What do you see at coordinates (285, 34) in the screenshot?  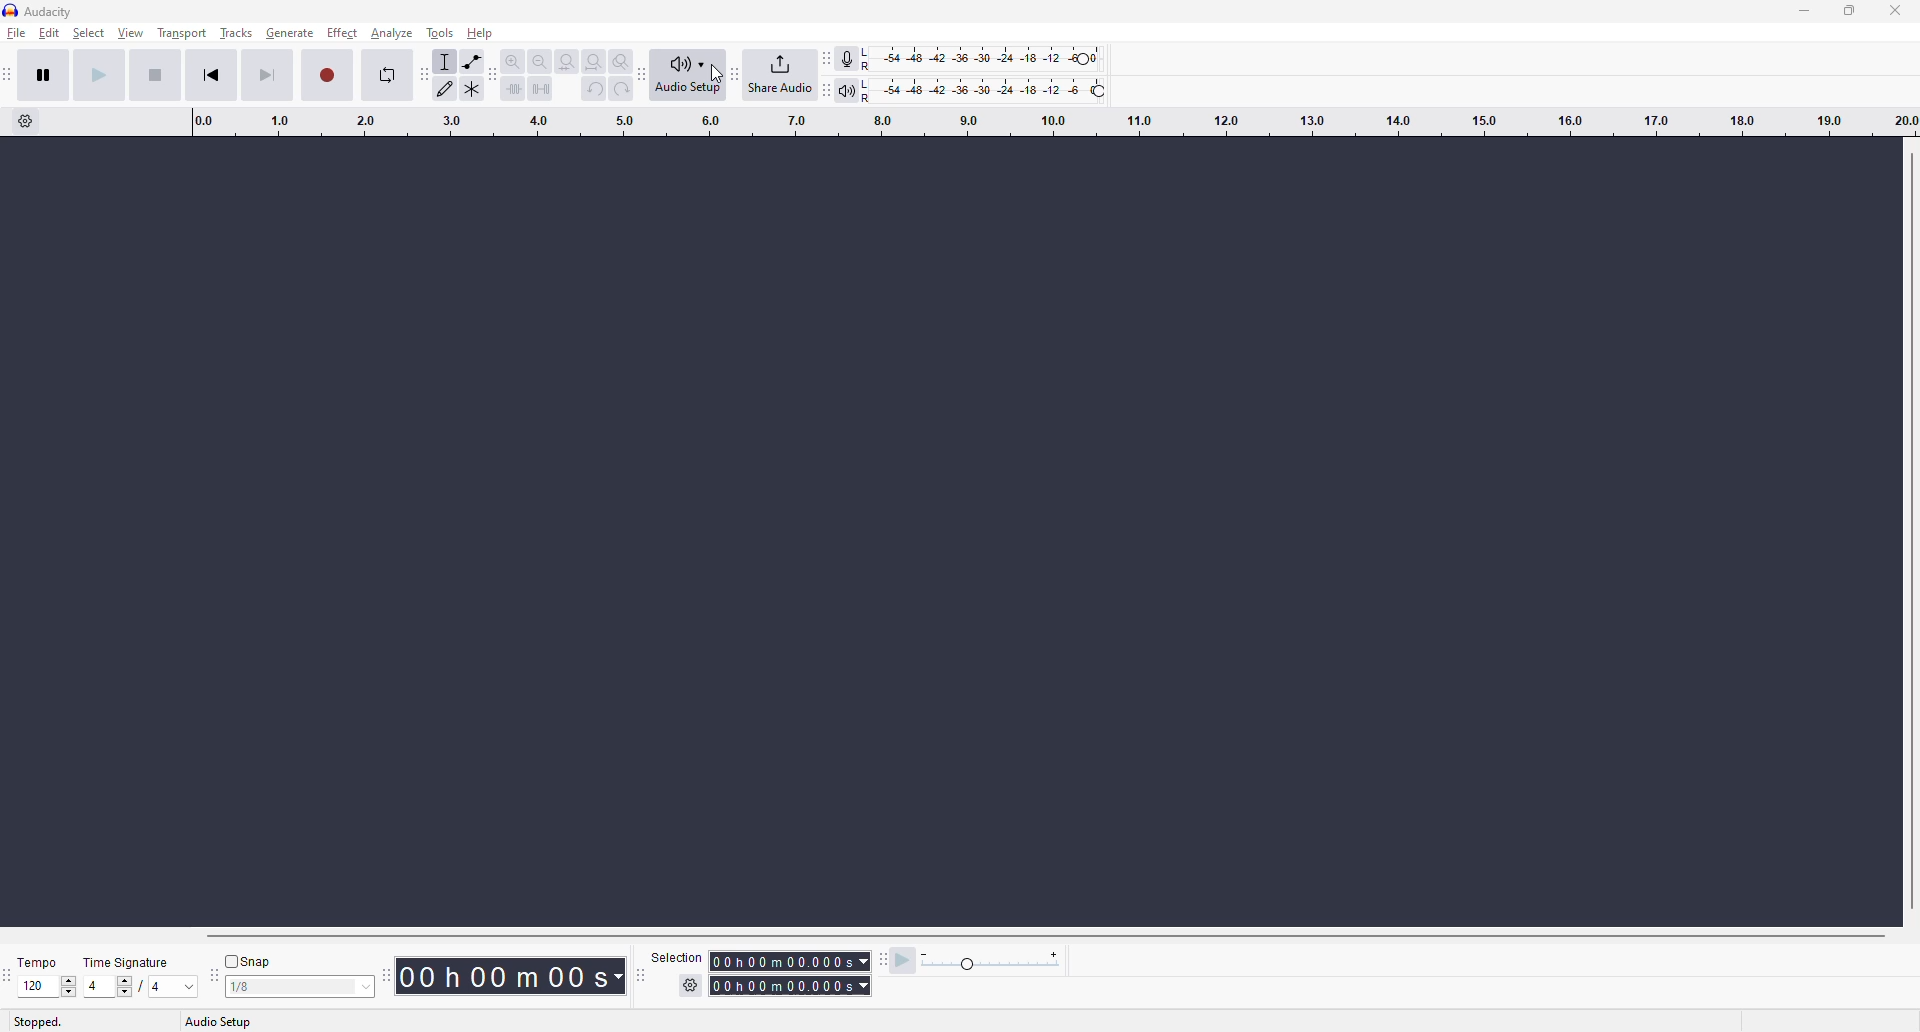 I see `generate` at bounding box center [285, 34].